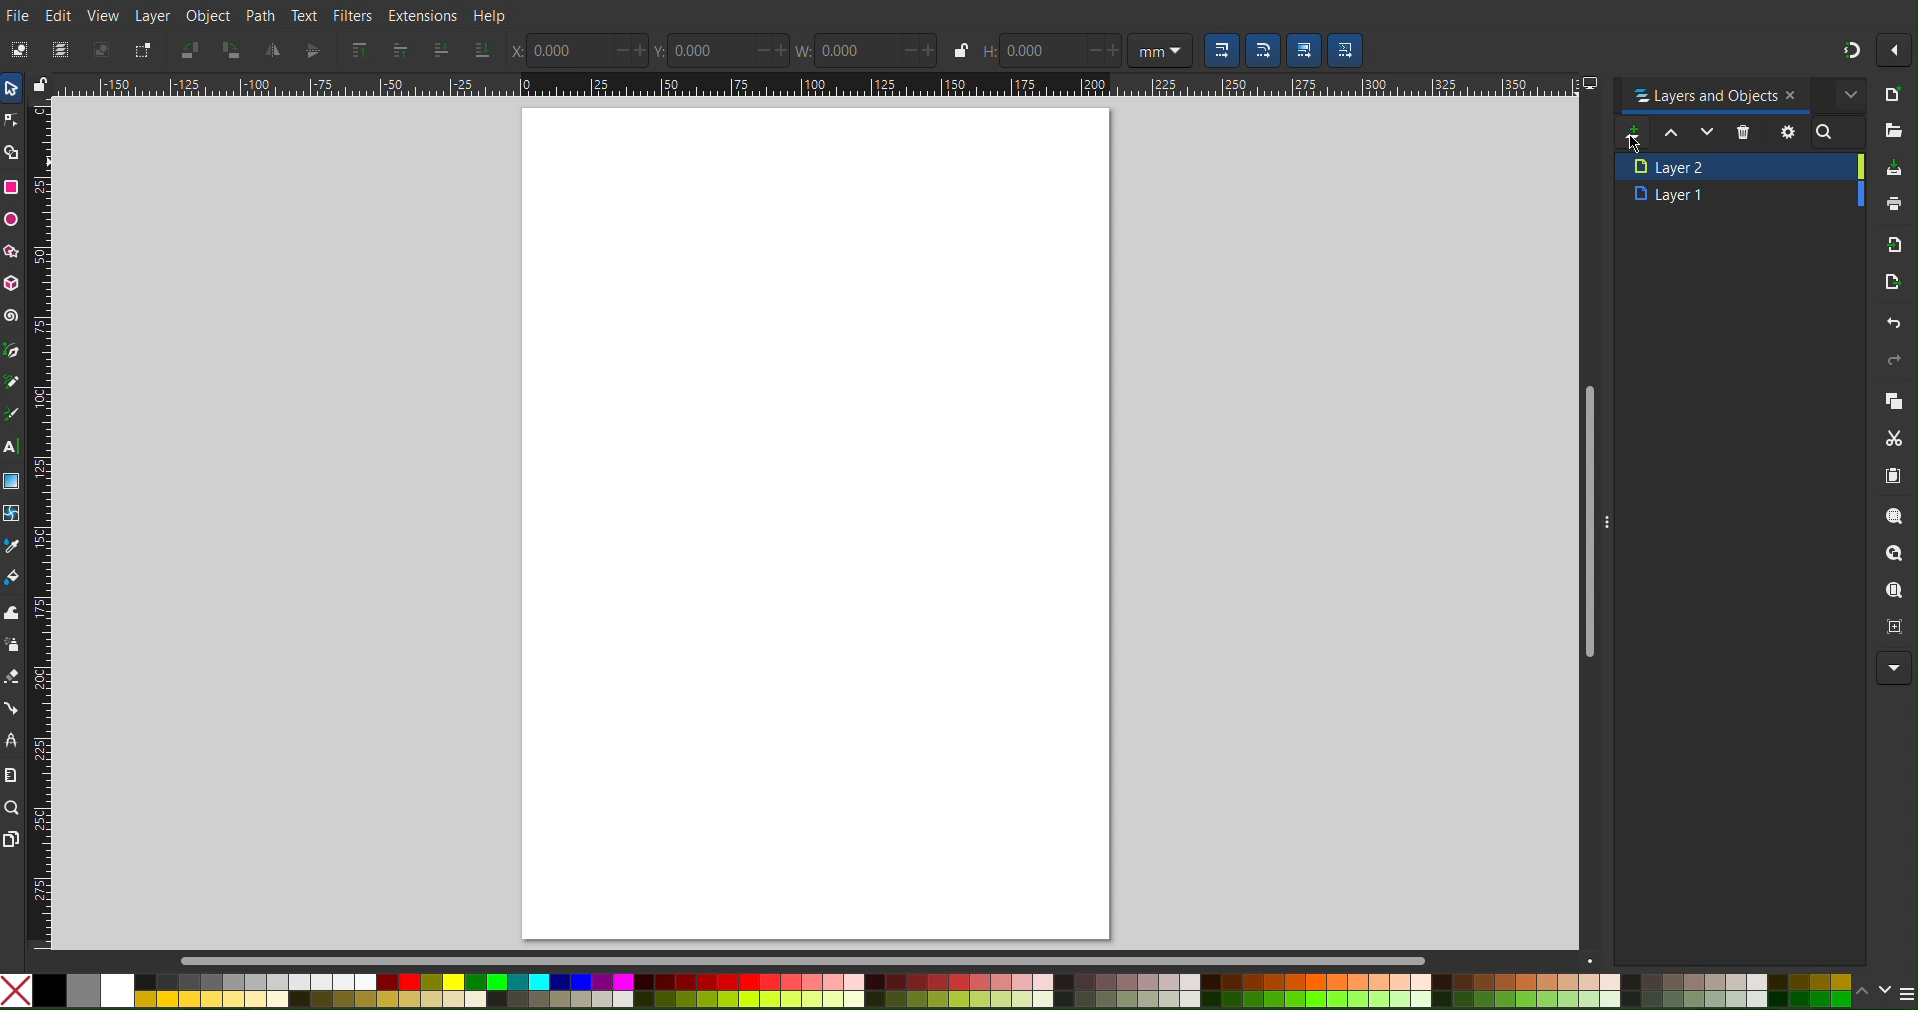 This screenshot has height=1010, width=1918. What do you see at coordinates (14, 646) in the screenshot?
I see `Spray Tool` at bounding box center [14, 646].